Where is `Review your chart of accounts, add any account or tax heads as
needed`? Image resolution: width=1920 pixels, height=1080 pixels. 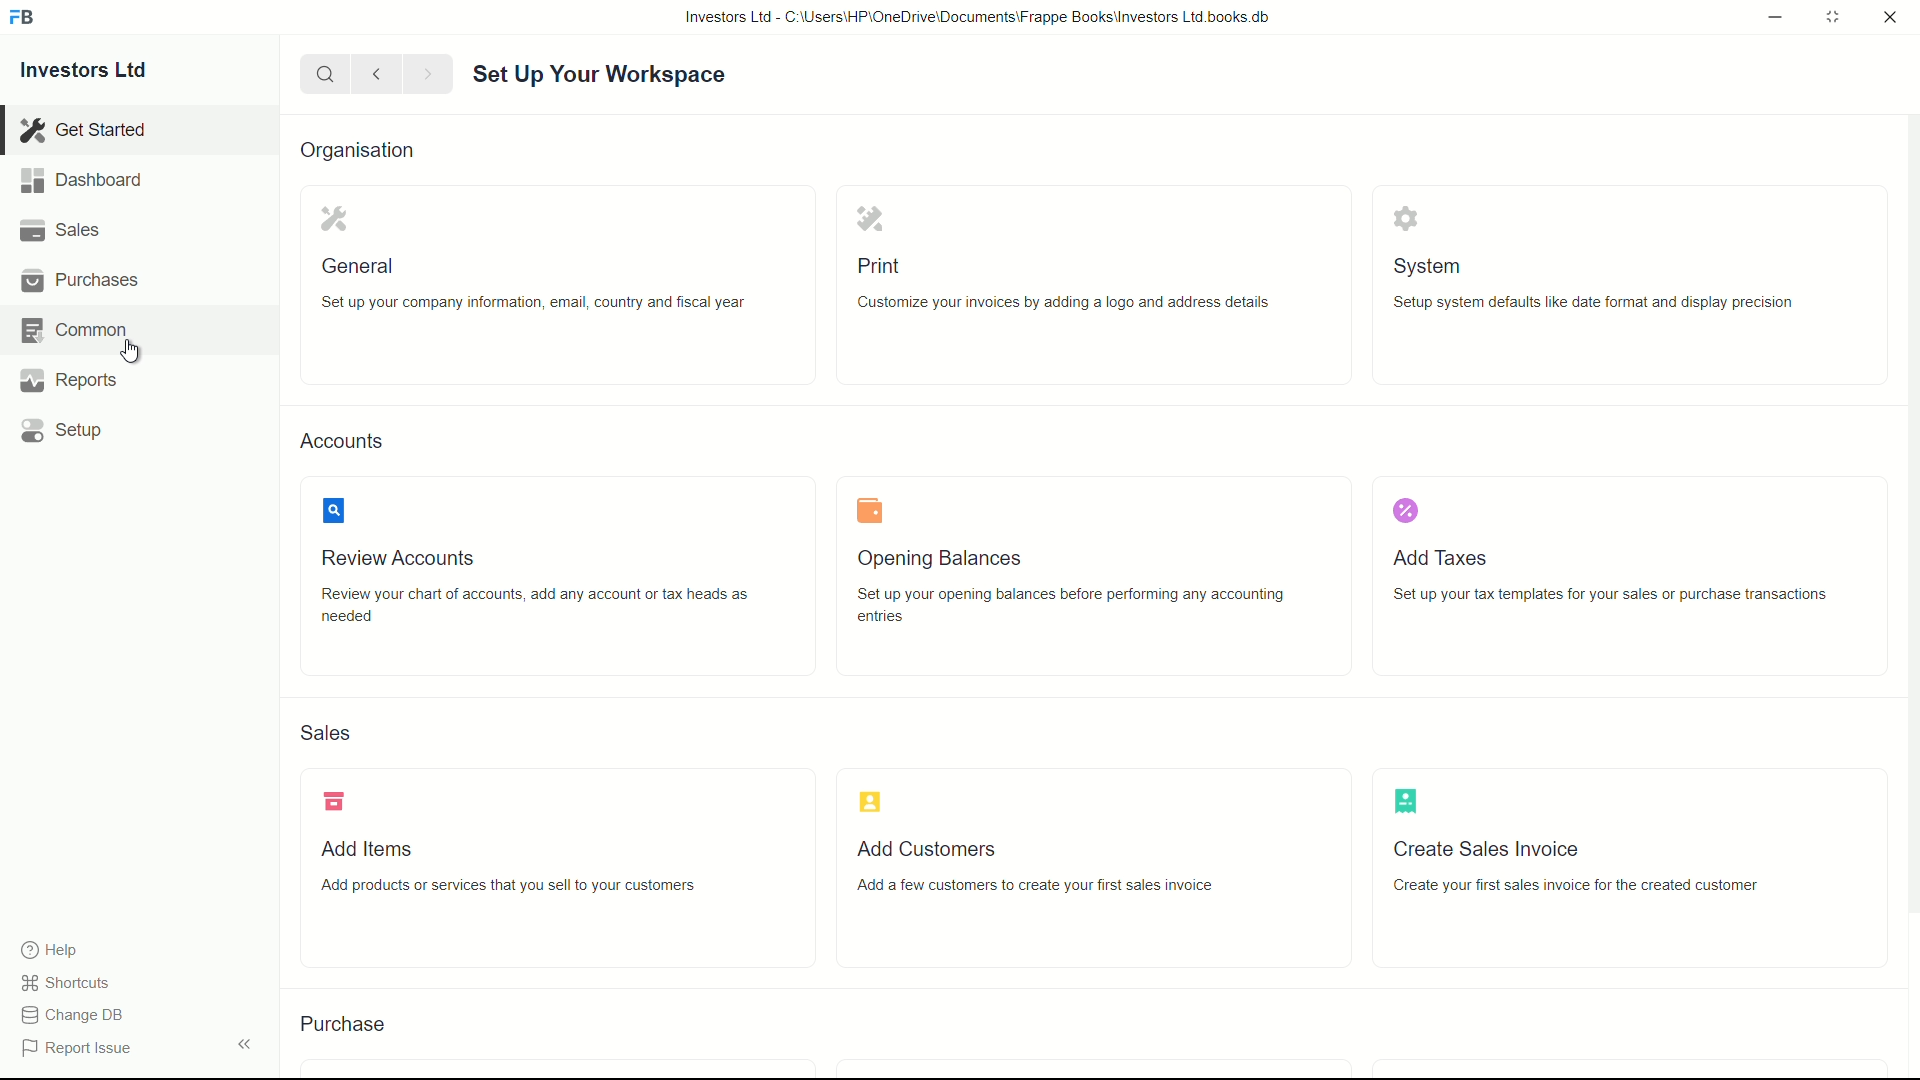 Review your chart of accounts, add any account or tax heads as
needed is located at coordinates (549, 609).